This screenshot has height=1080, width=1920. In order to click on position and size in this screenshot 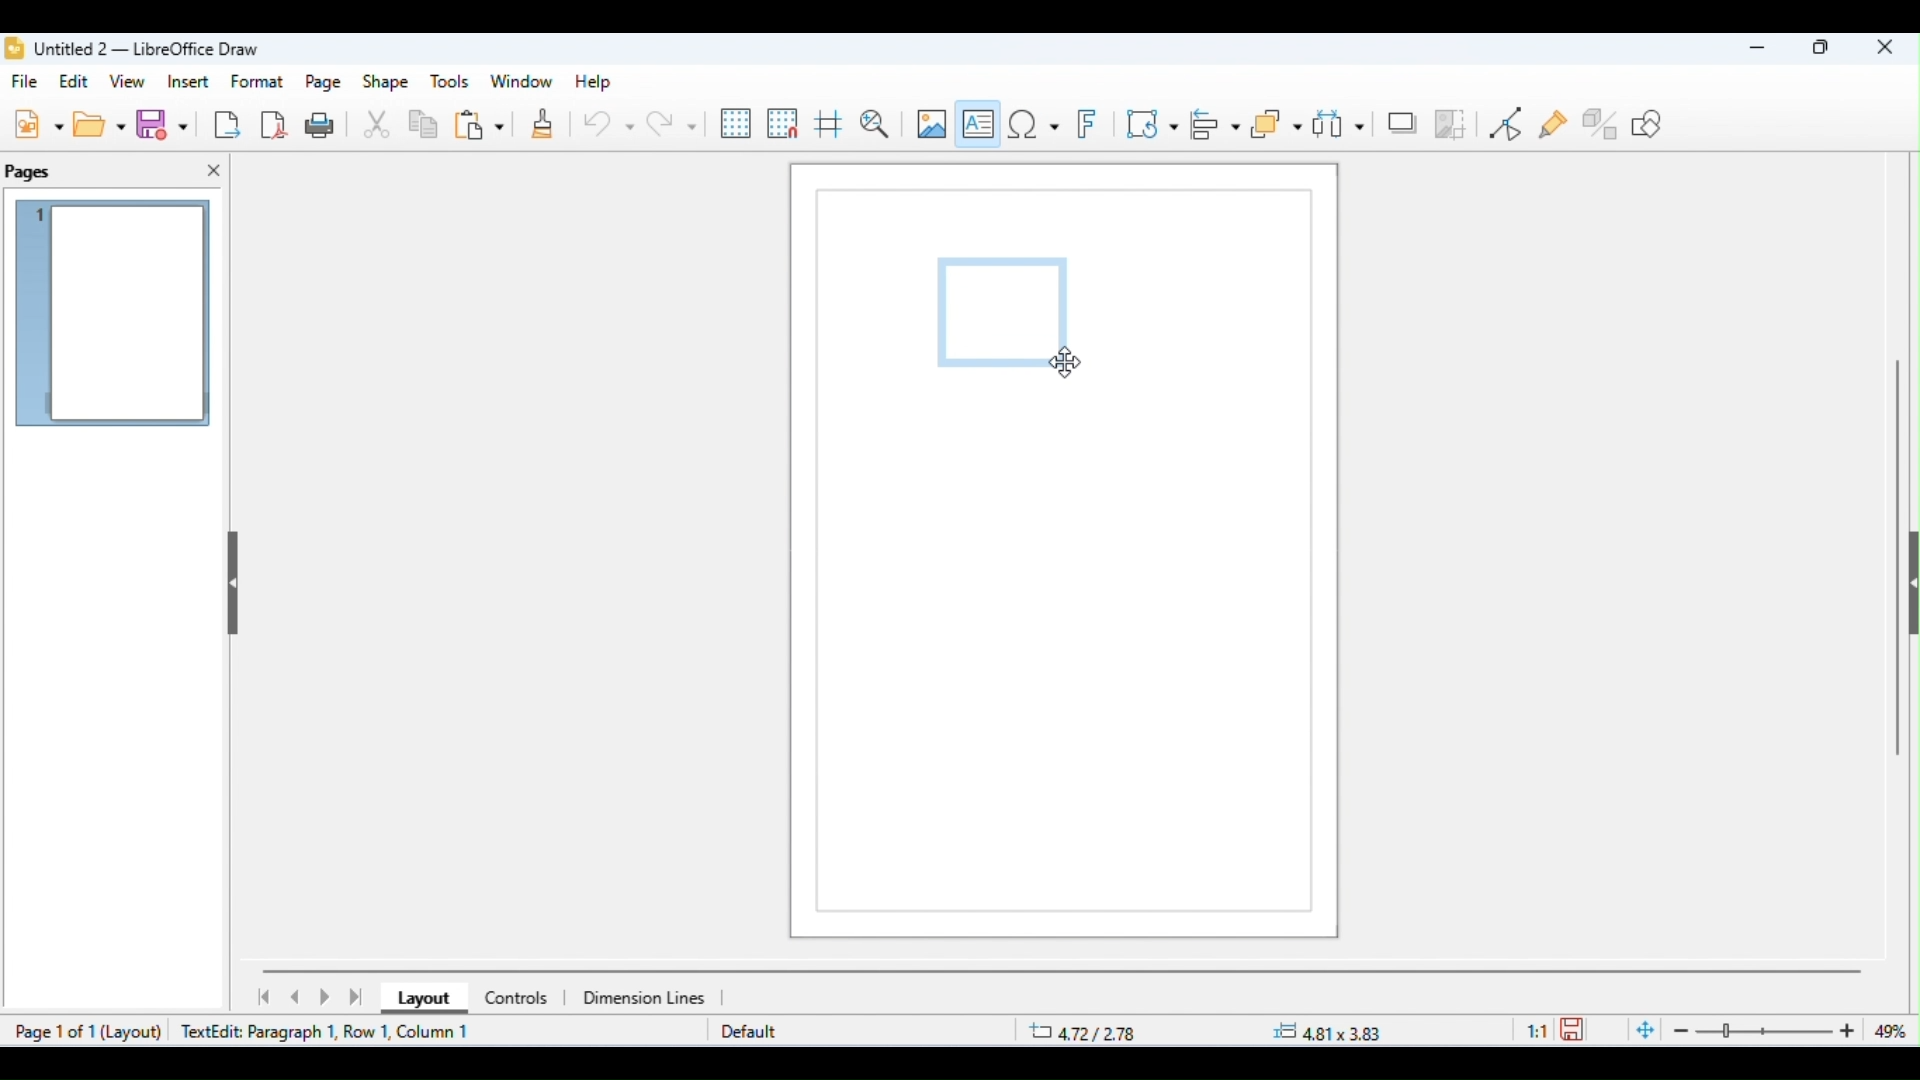, I will do `click(1208, 1032)`.